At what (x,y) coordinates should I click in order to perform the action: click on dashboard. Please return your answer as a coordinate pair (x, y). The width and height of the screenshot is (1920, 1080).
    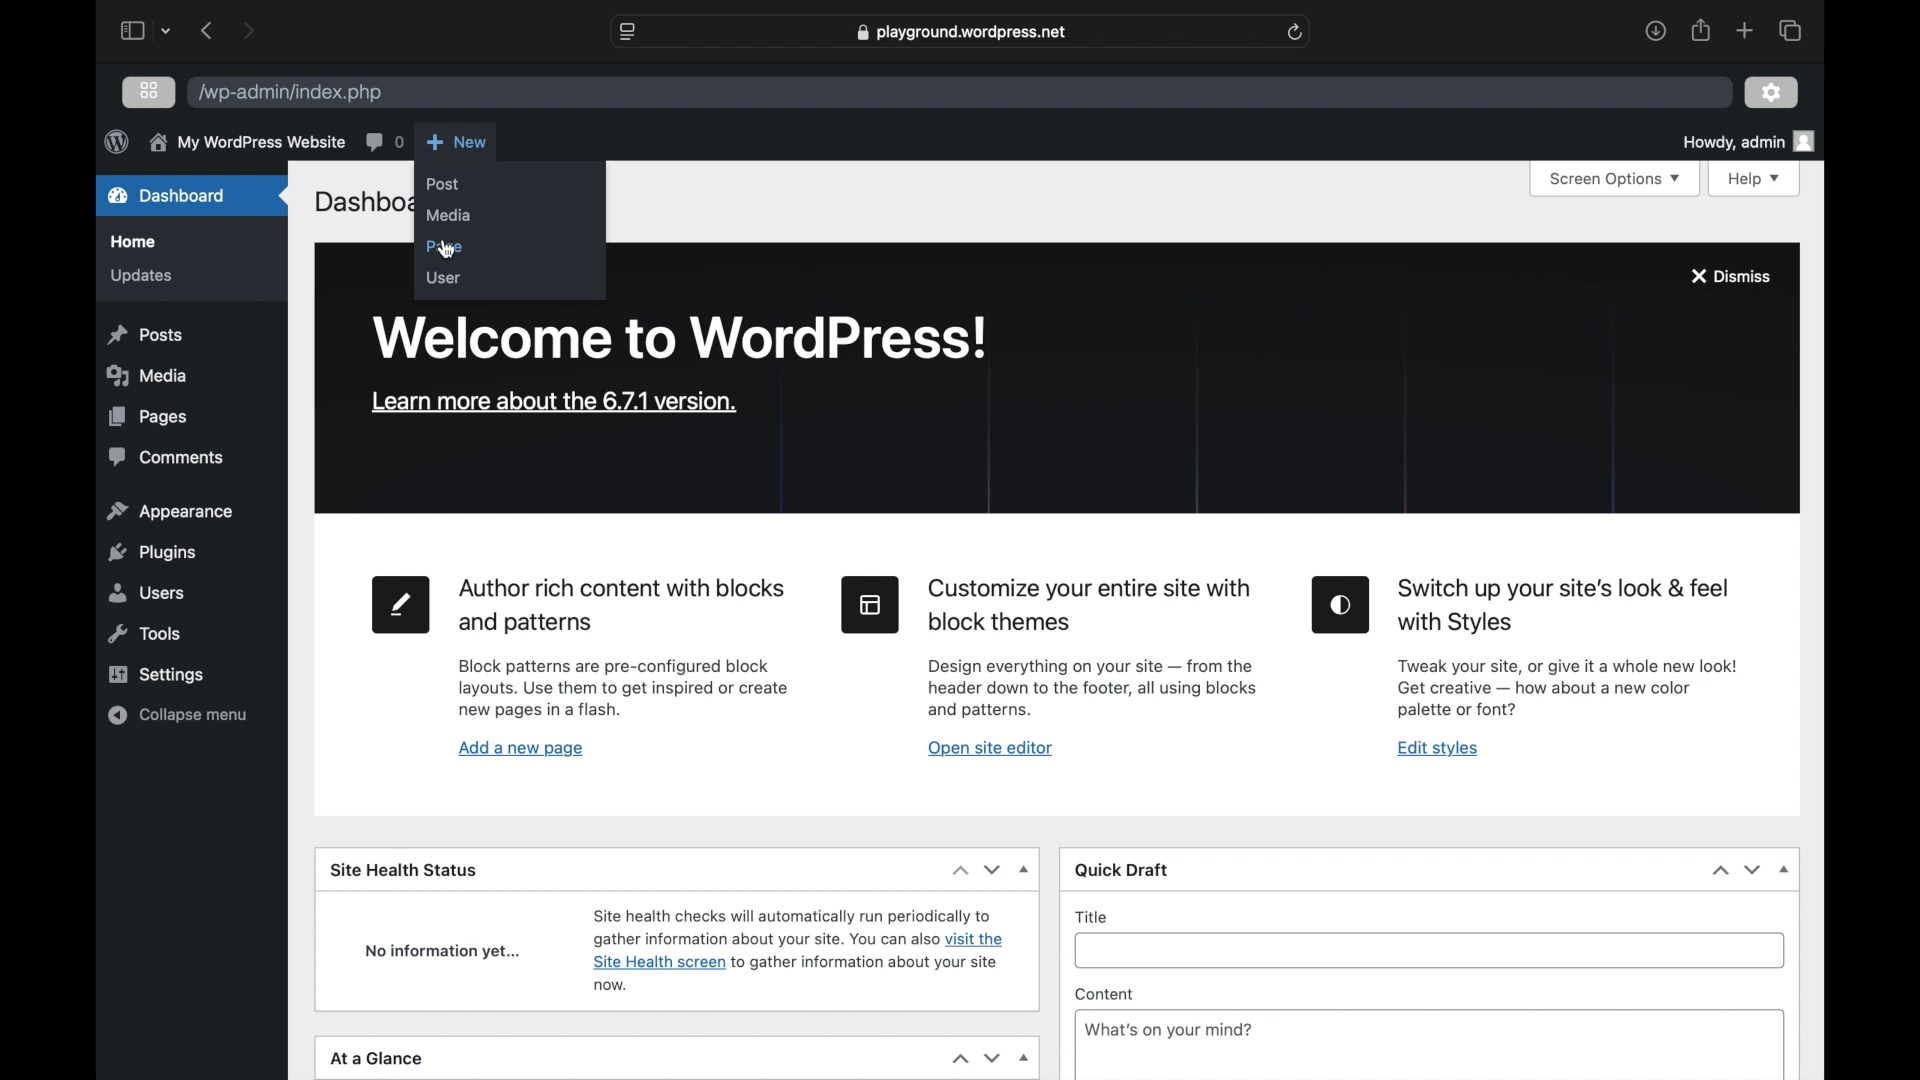
    Looking at the image, I should click on (168, 194).